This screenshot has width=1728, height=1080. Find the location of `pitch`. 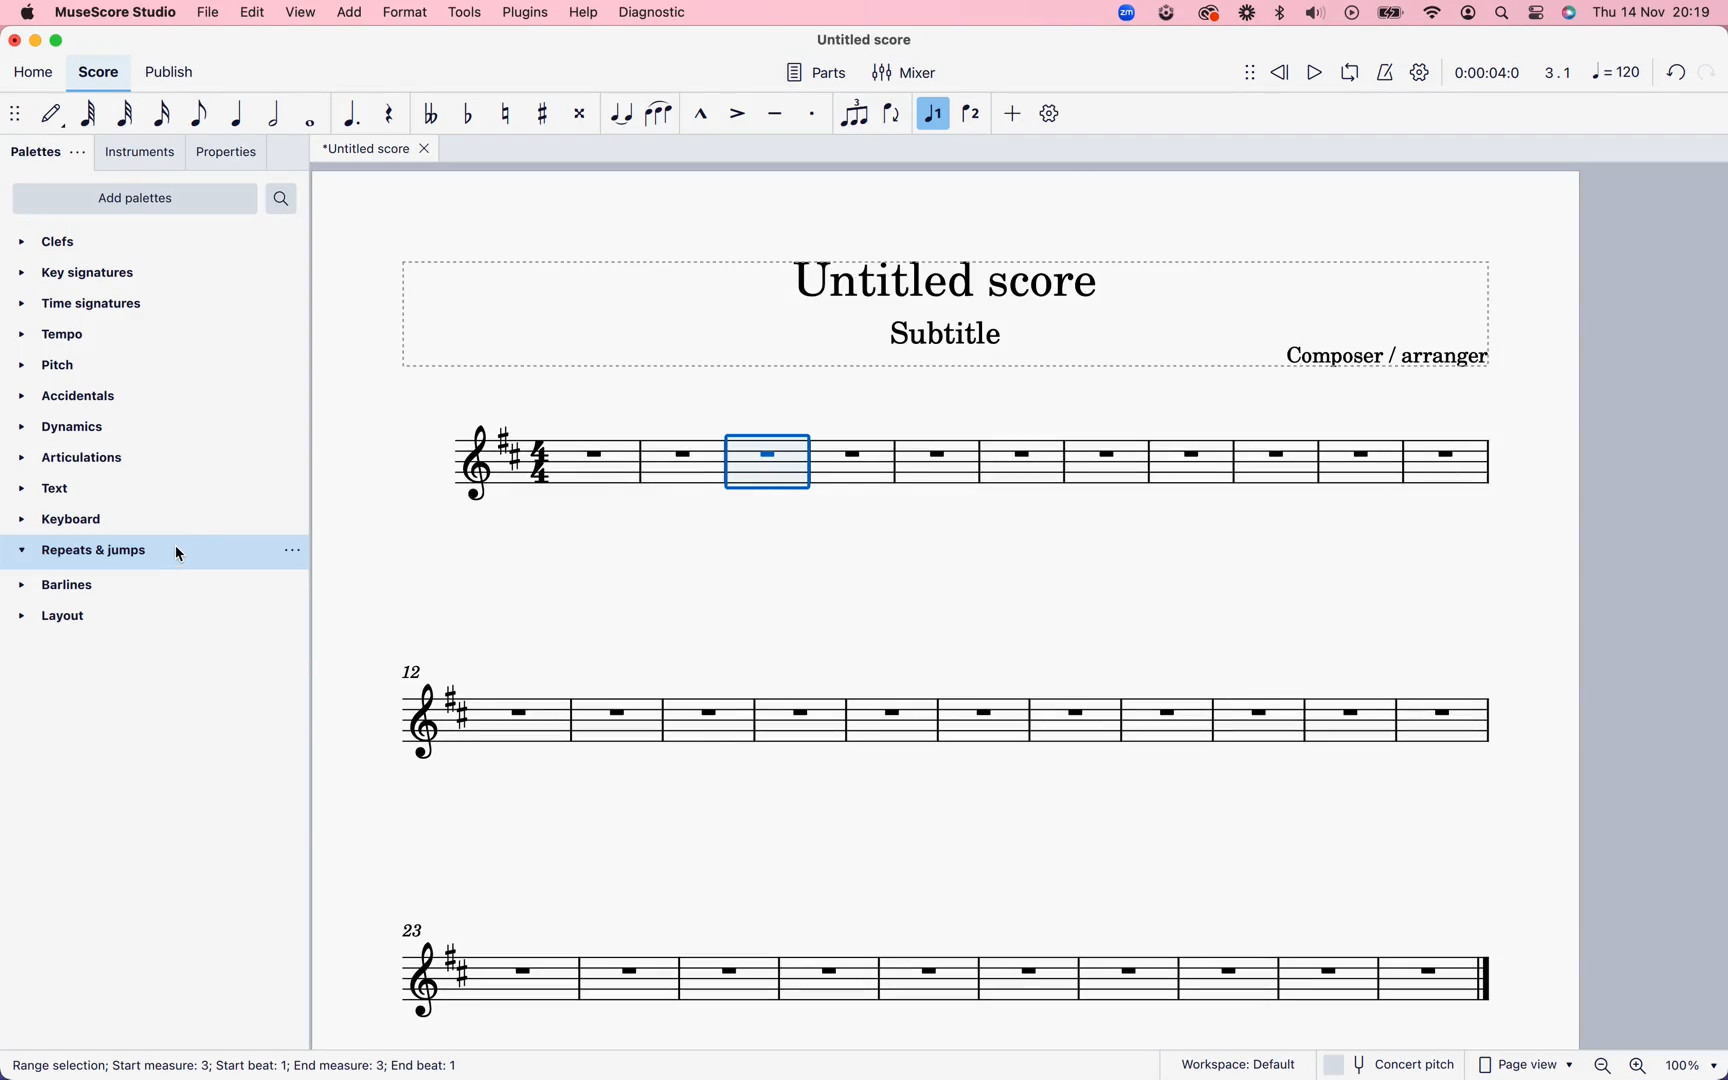

pitch is located at coordinates (62, 366).